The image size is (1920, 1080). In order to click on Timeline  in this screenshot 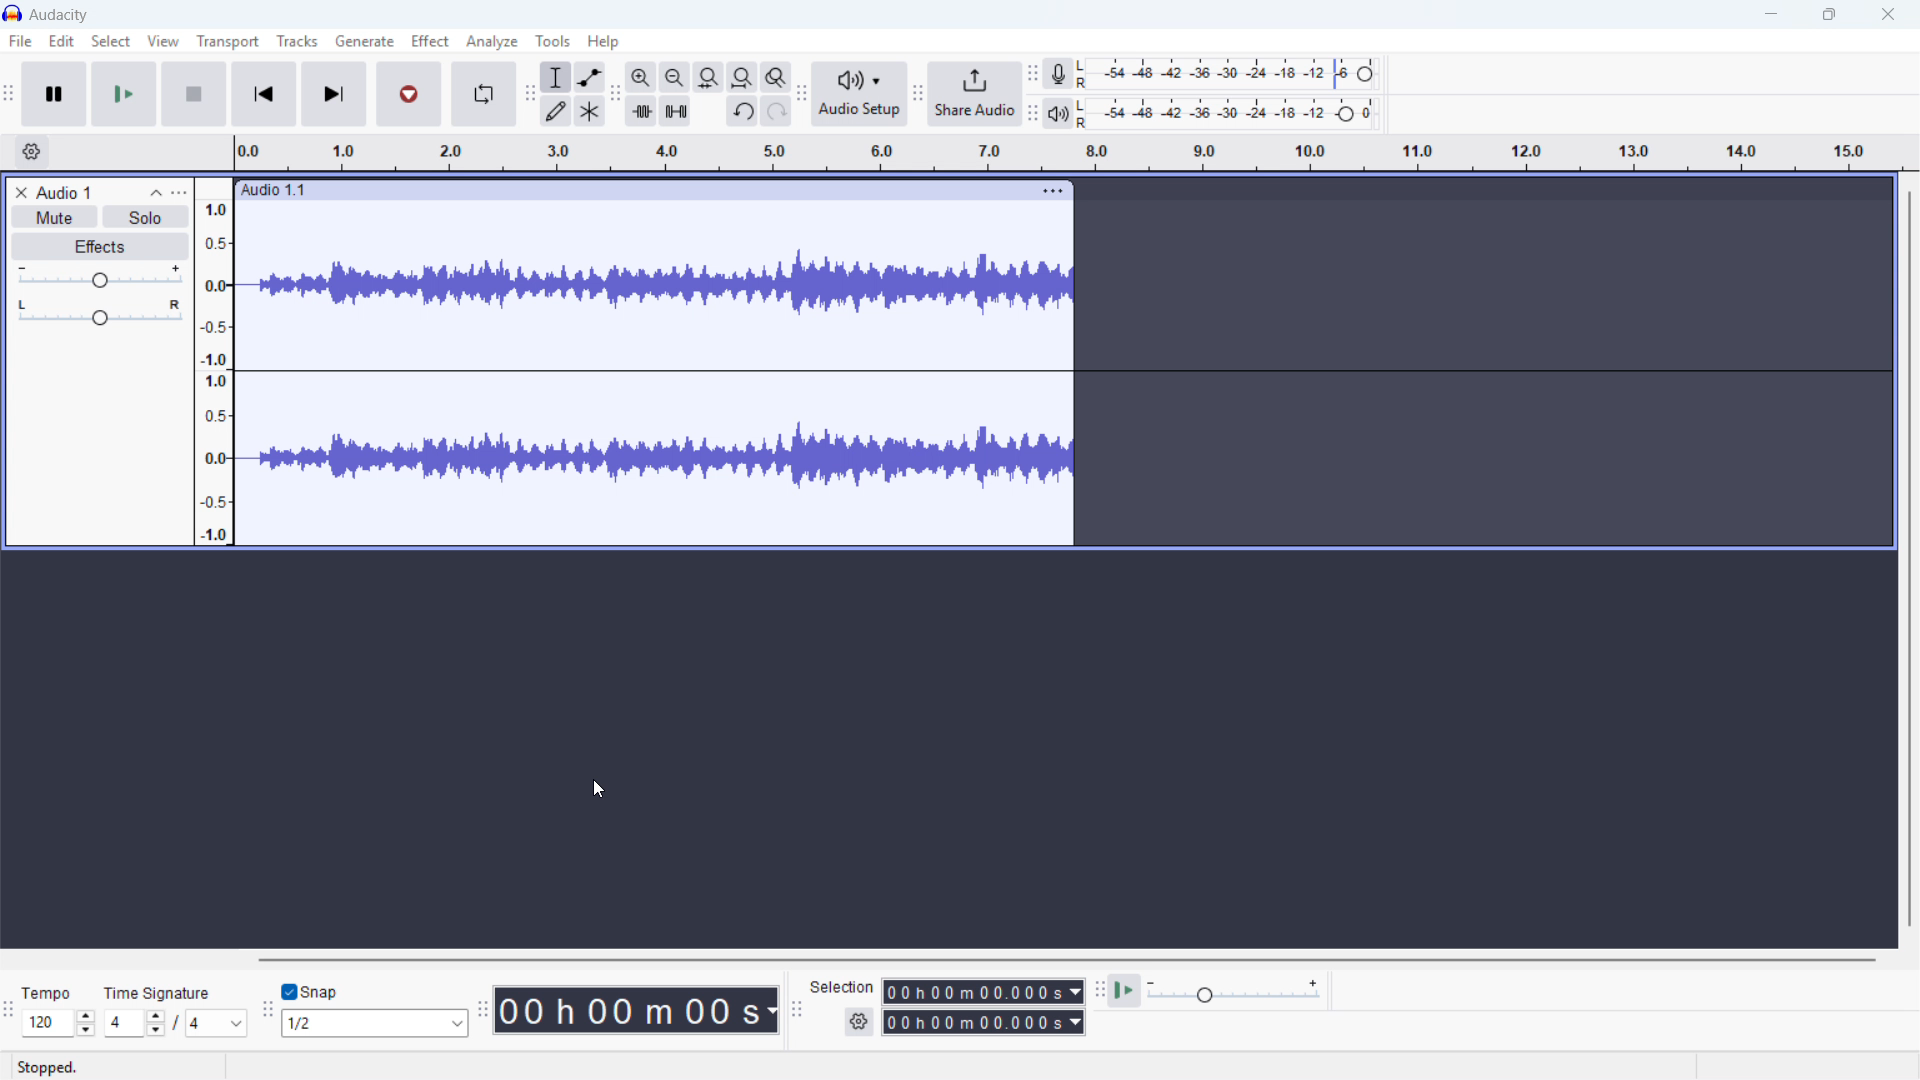, I will do `click(1069, 153)`.